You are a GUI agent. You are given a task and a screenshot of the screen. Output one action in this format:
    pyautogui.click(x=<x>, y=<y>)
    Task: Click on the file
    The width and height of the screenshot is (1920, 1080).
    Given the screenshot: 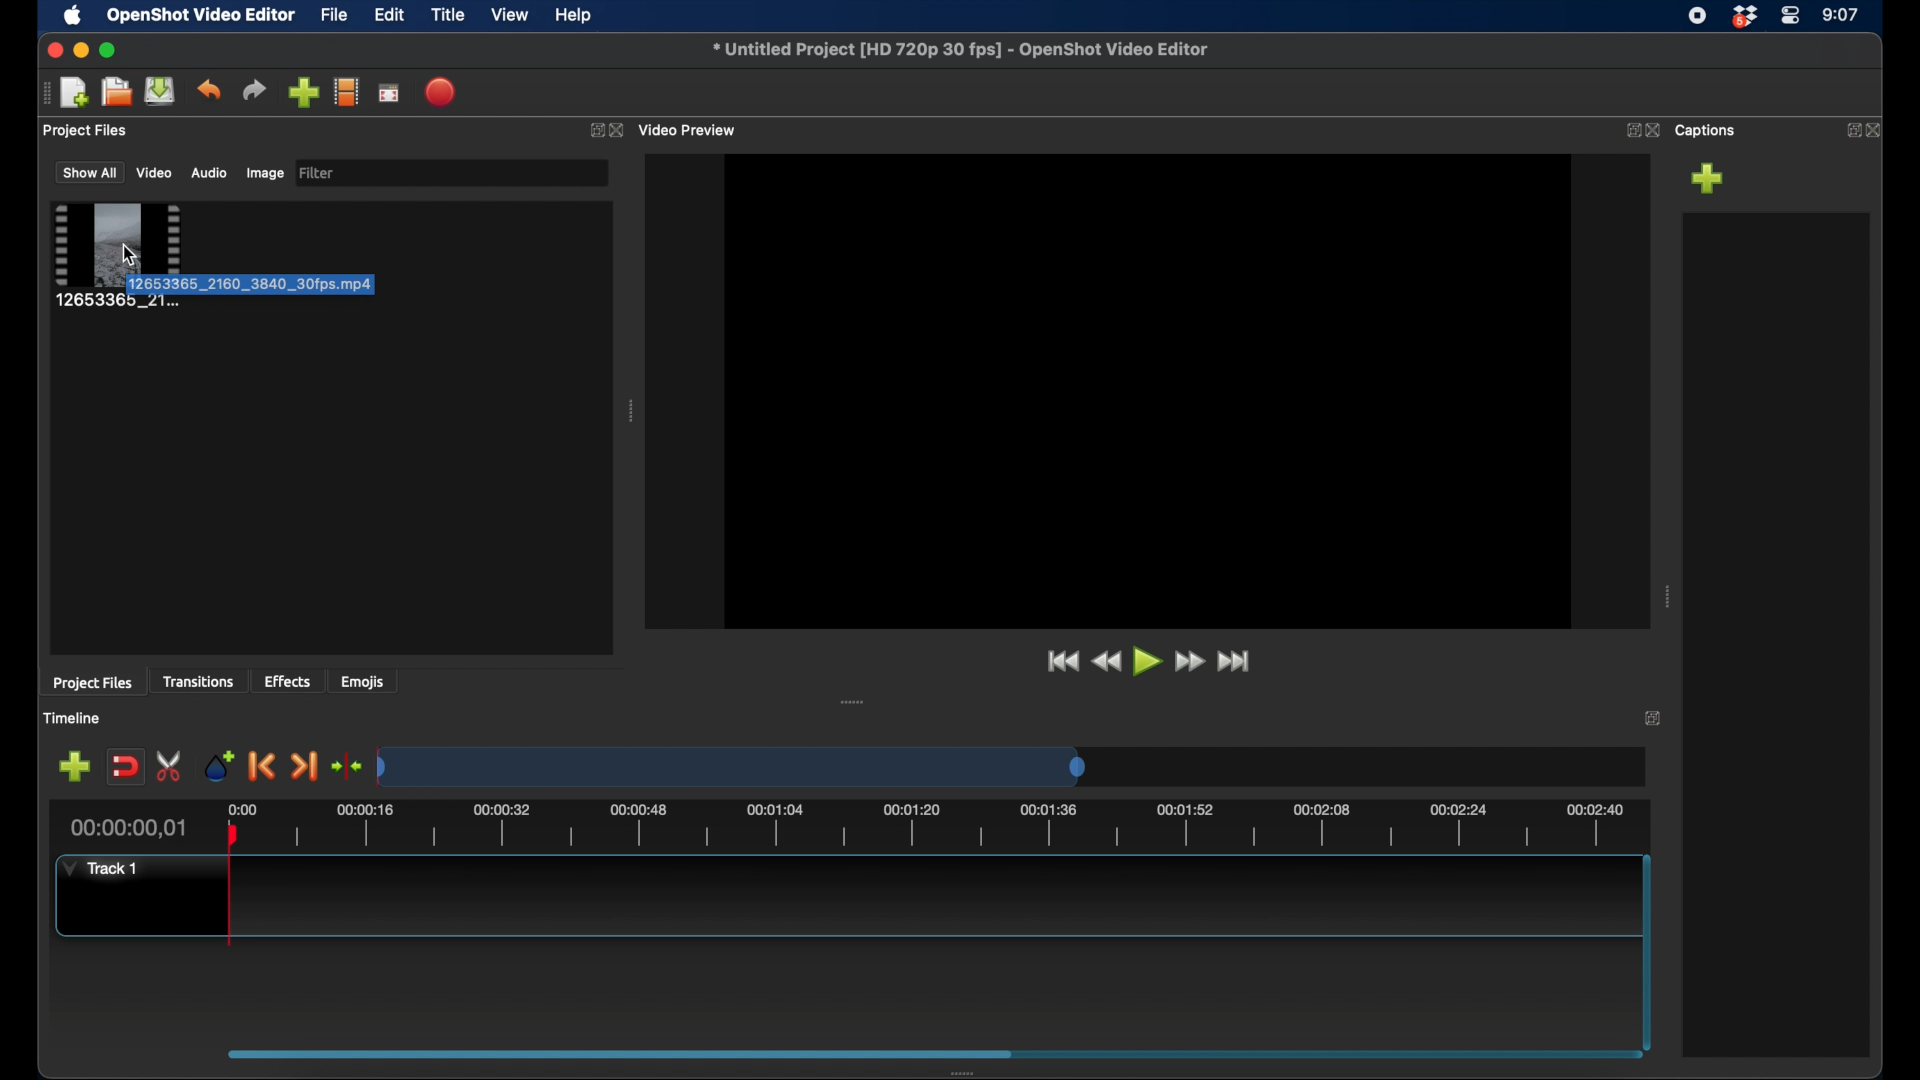 What is the action you would take?
    pyautogui.click(x=335, y=16)
    